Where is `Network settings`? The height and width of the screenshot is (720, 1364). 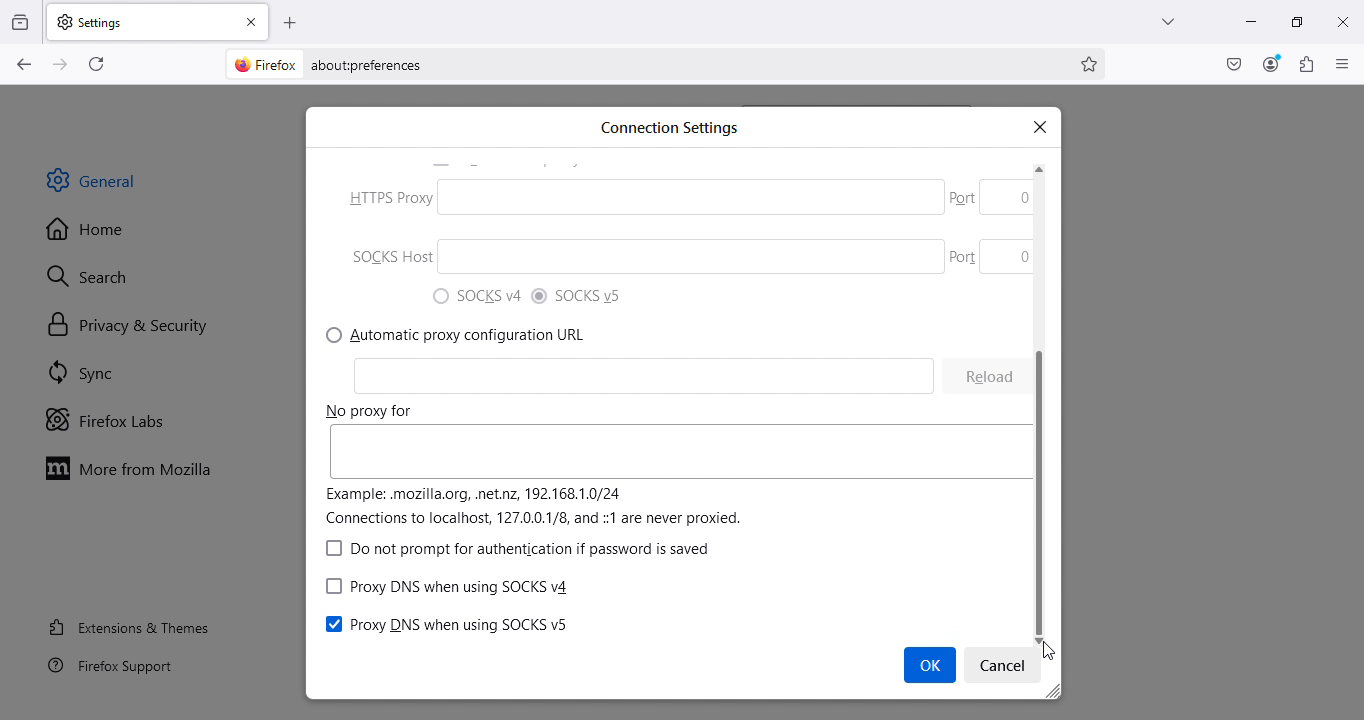
Network settings is located at coordinates (455, 586).